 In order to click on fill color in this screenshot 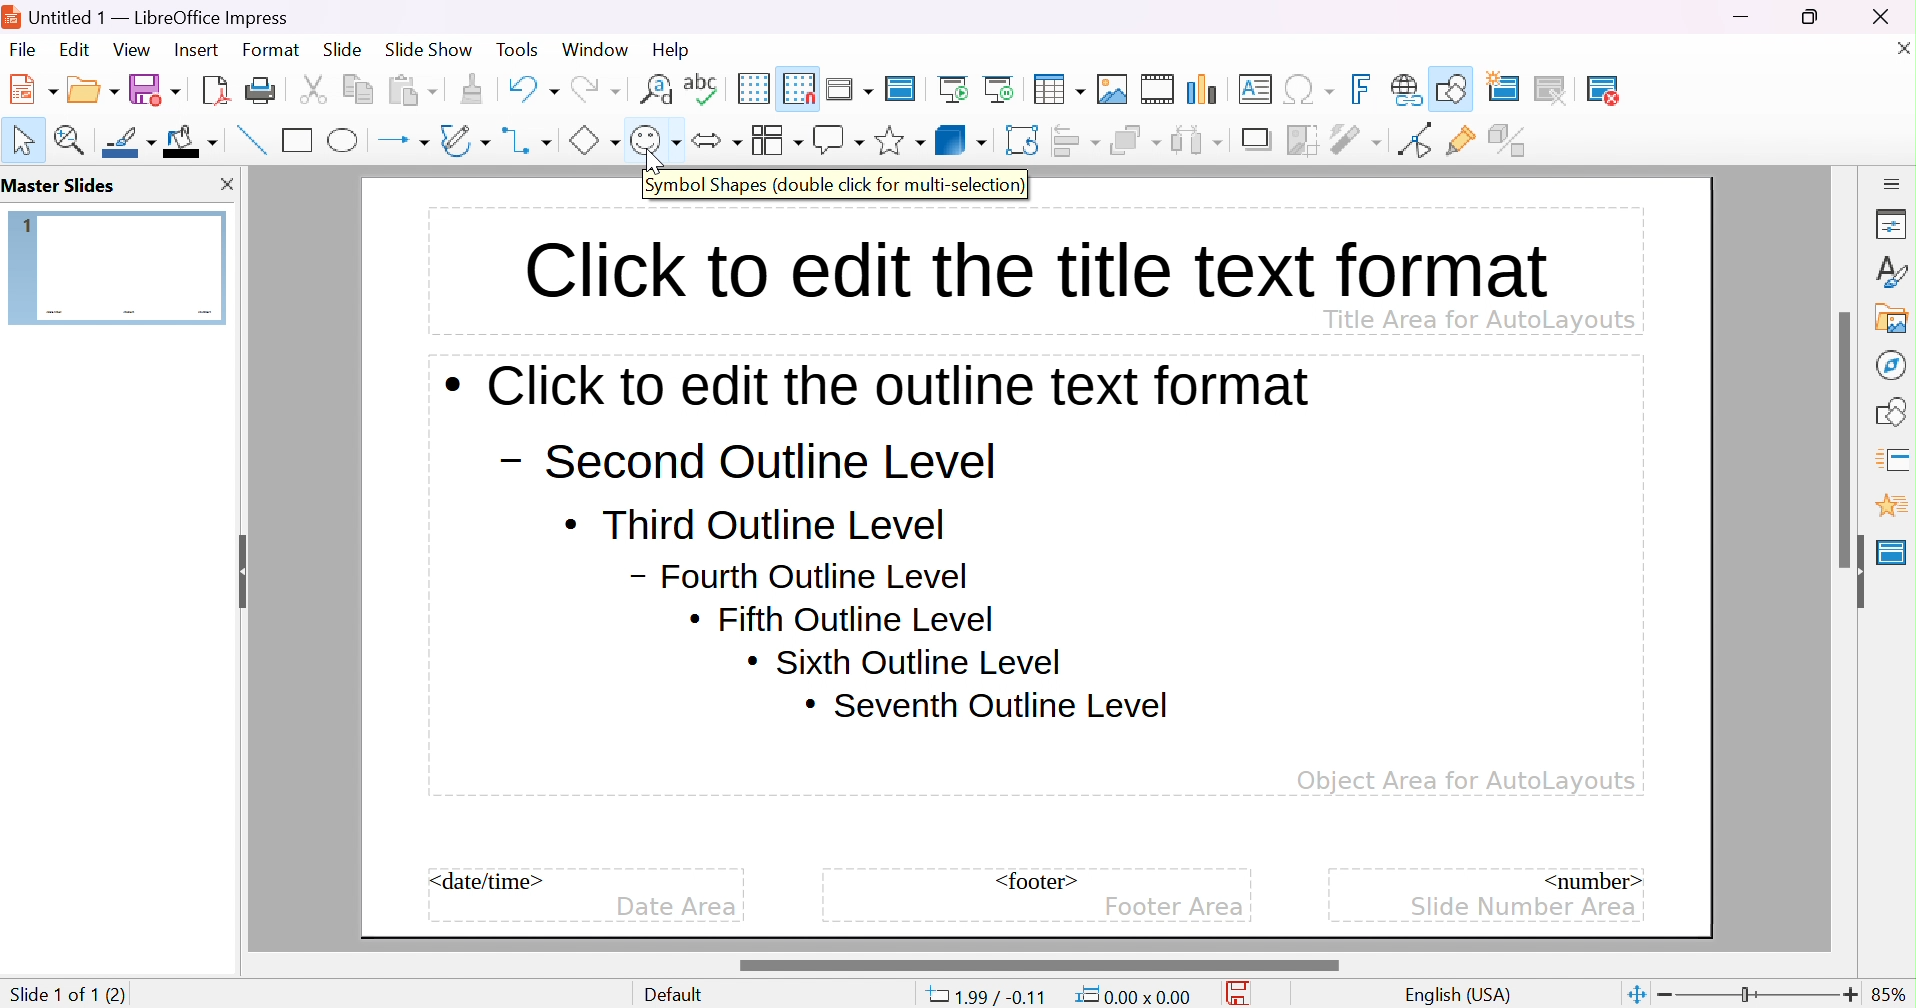, I will do `click(191, 140)`.